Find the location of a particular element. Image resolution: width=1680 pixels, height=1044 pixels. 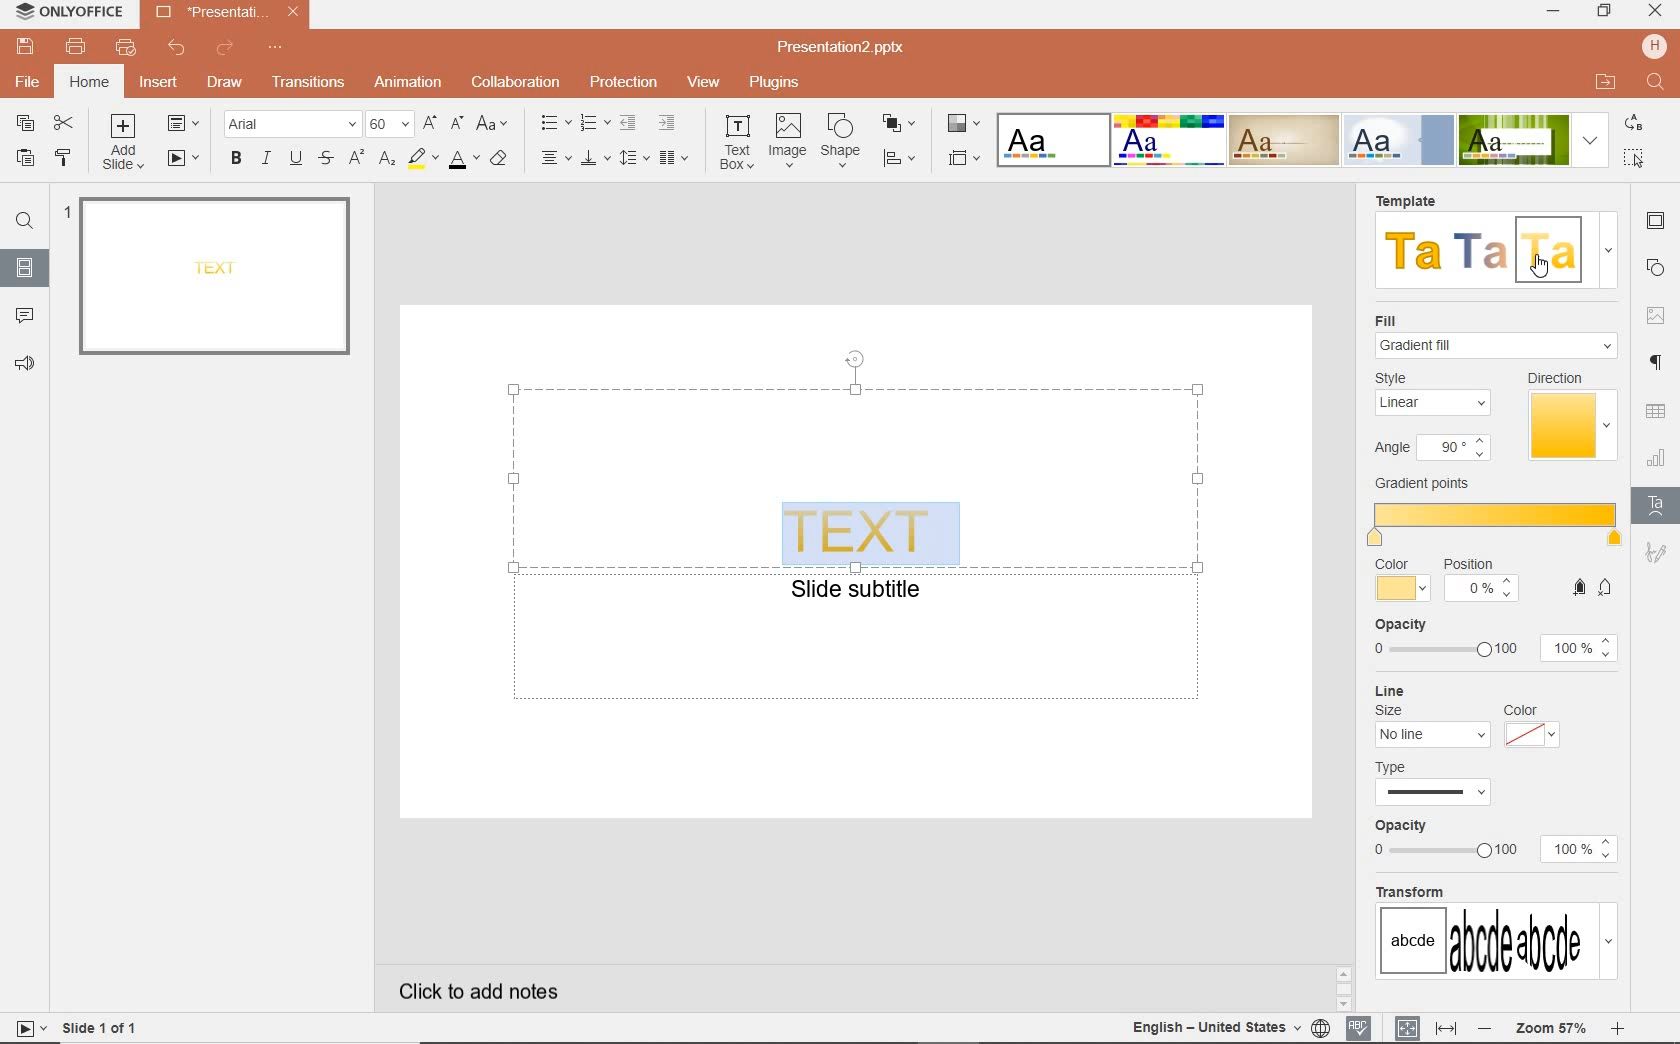

add gradient is located at coordinates (1605, 588).